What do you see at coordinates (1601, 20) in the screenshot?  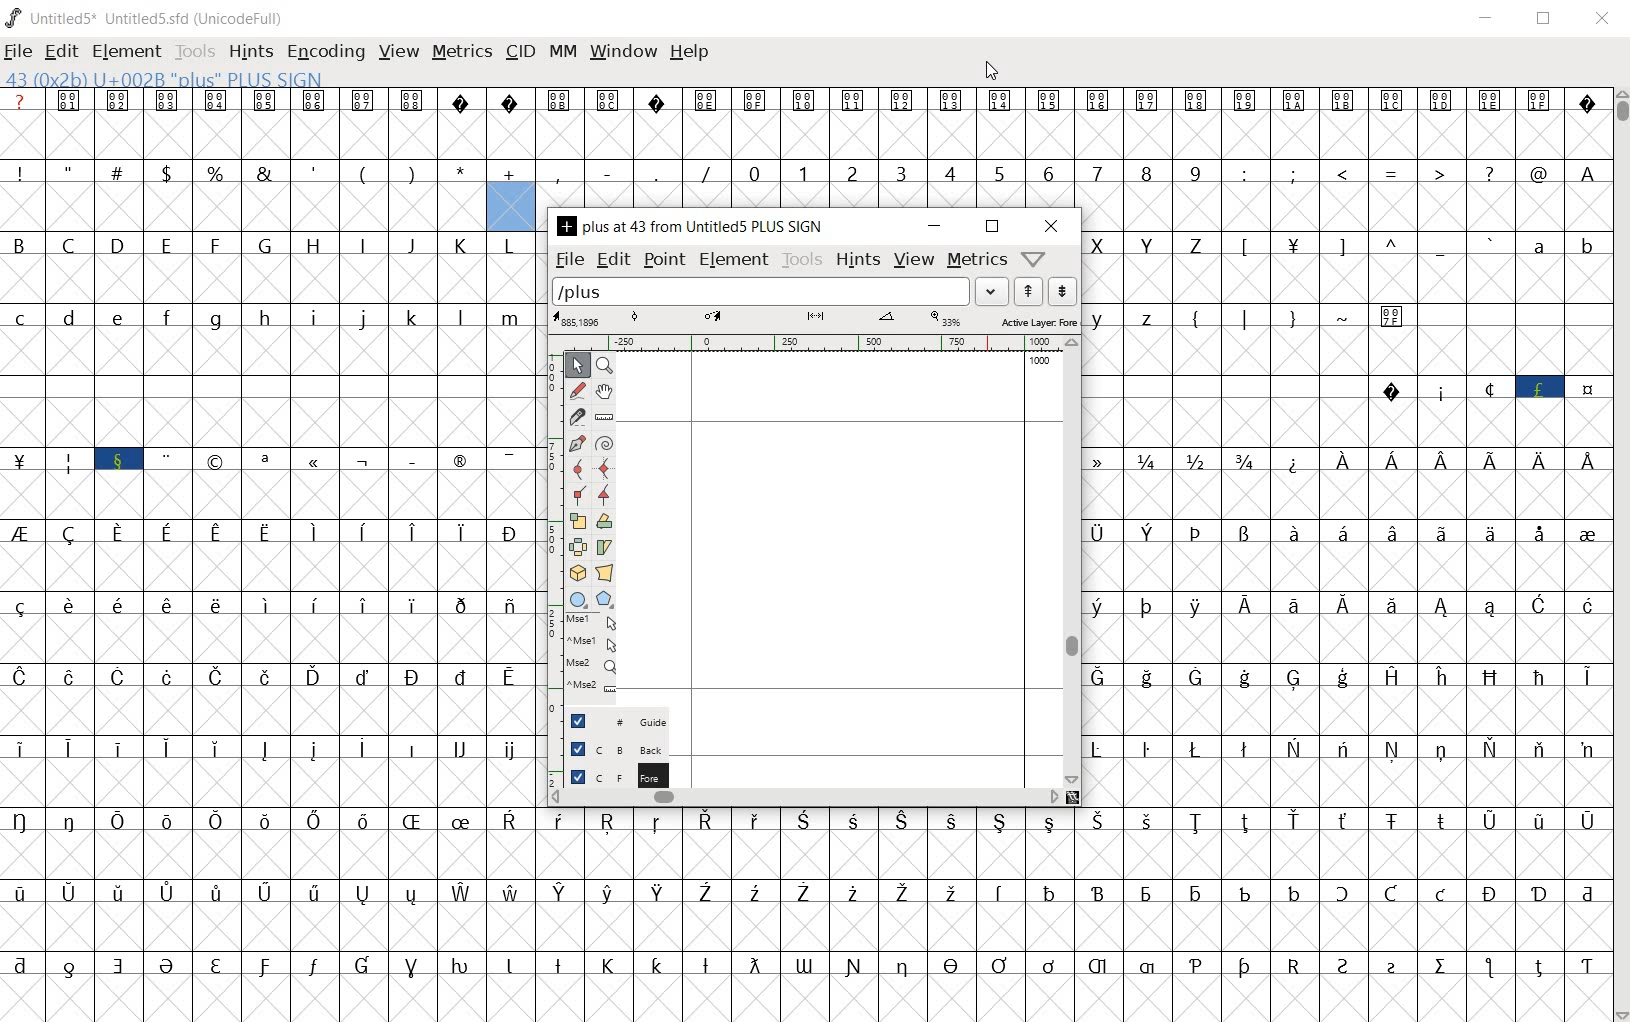 I see `close` at bounding box center [1601, 20].